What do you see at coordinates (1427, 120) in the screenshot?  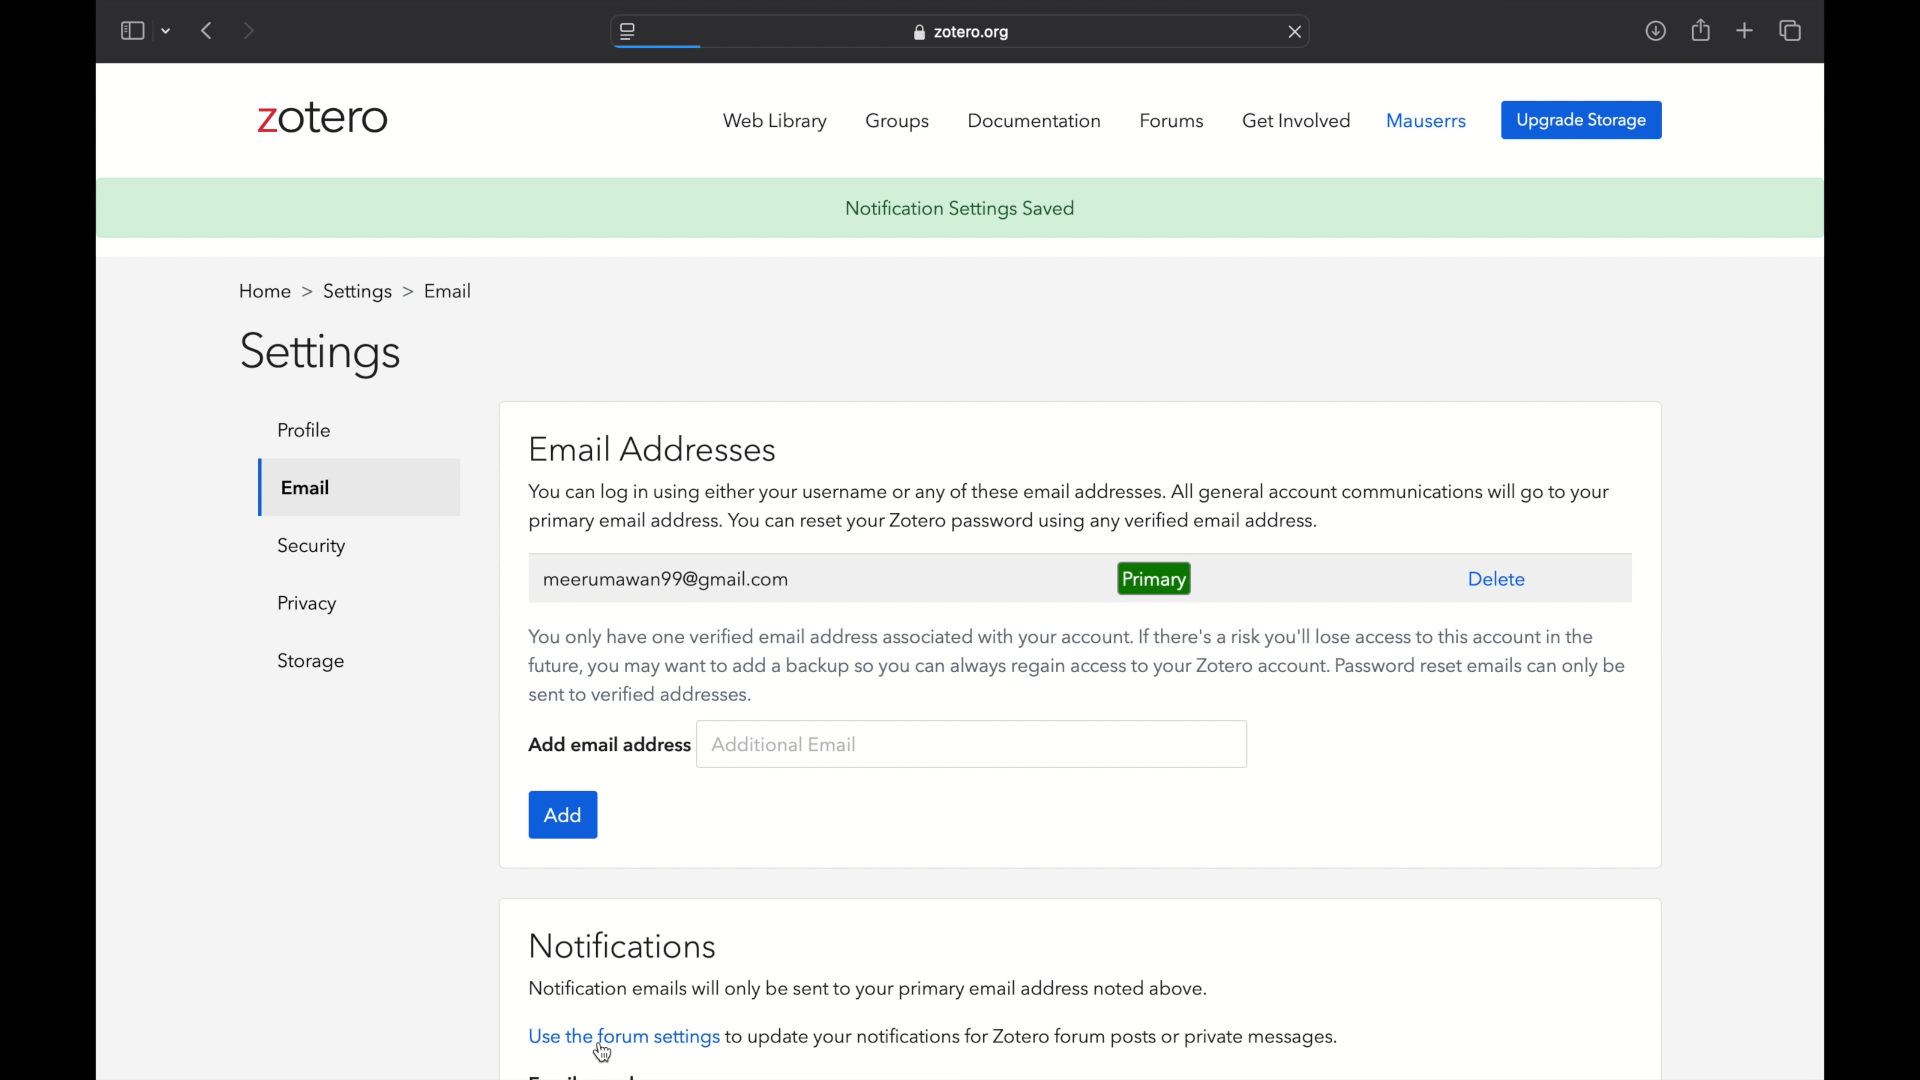 I see `mauserrs` at bounding box center [1427, 120].